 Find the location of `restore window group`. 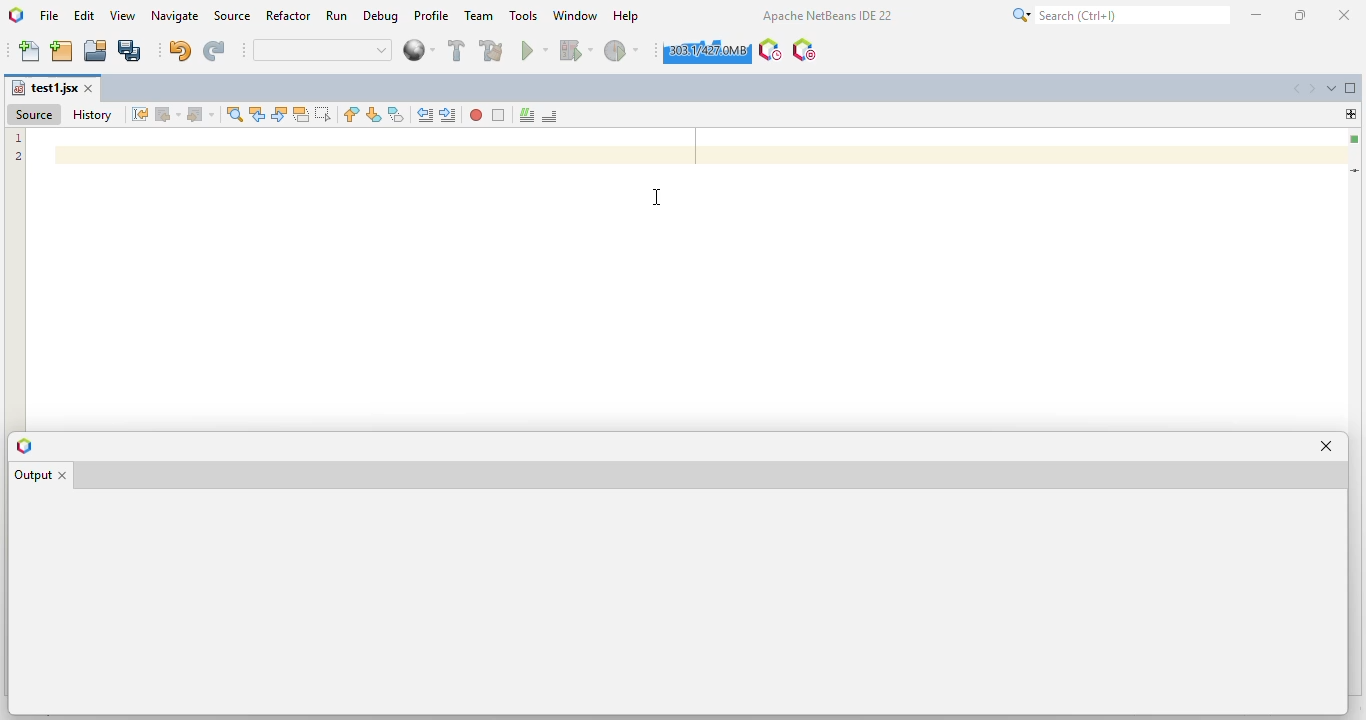

restore window group is located at coordinates (13, 708).